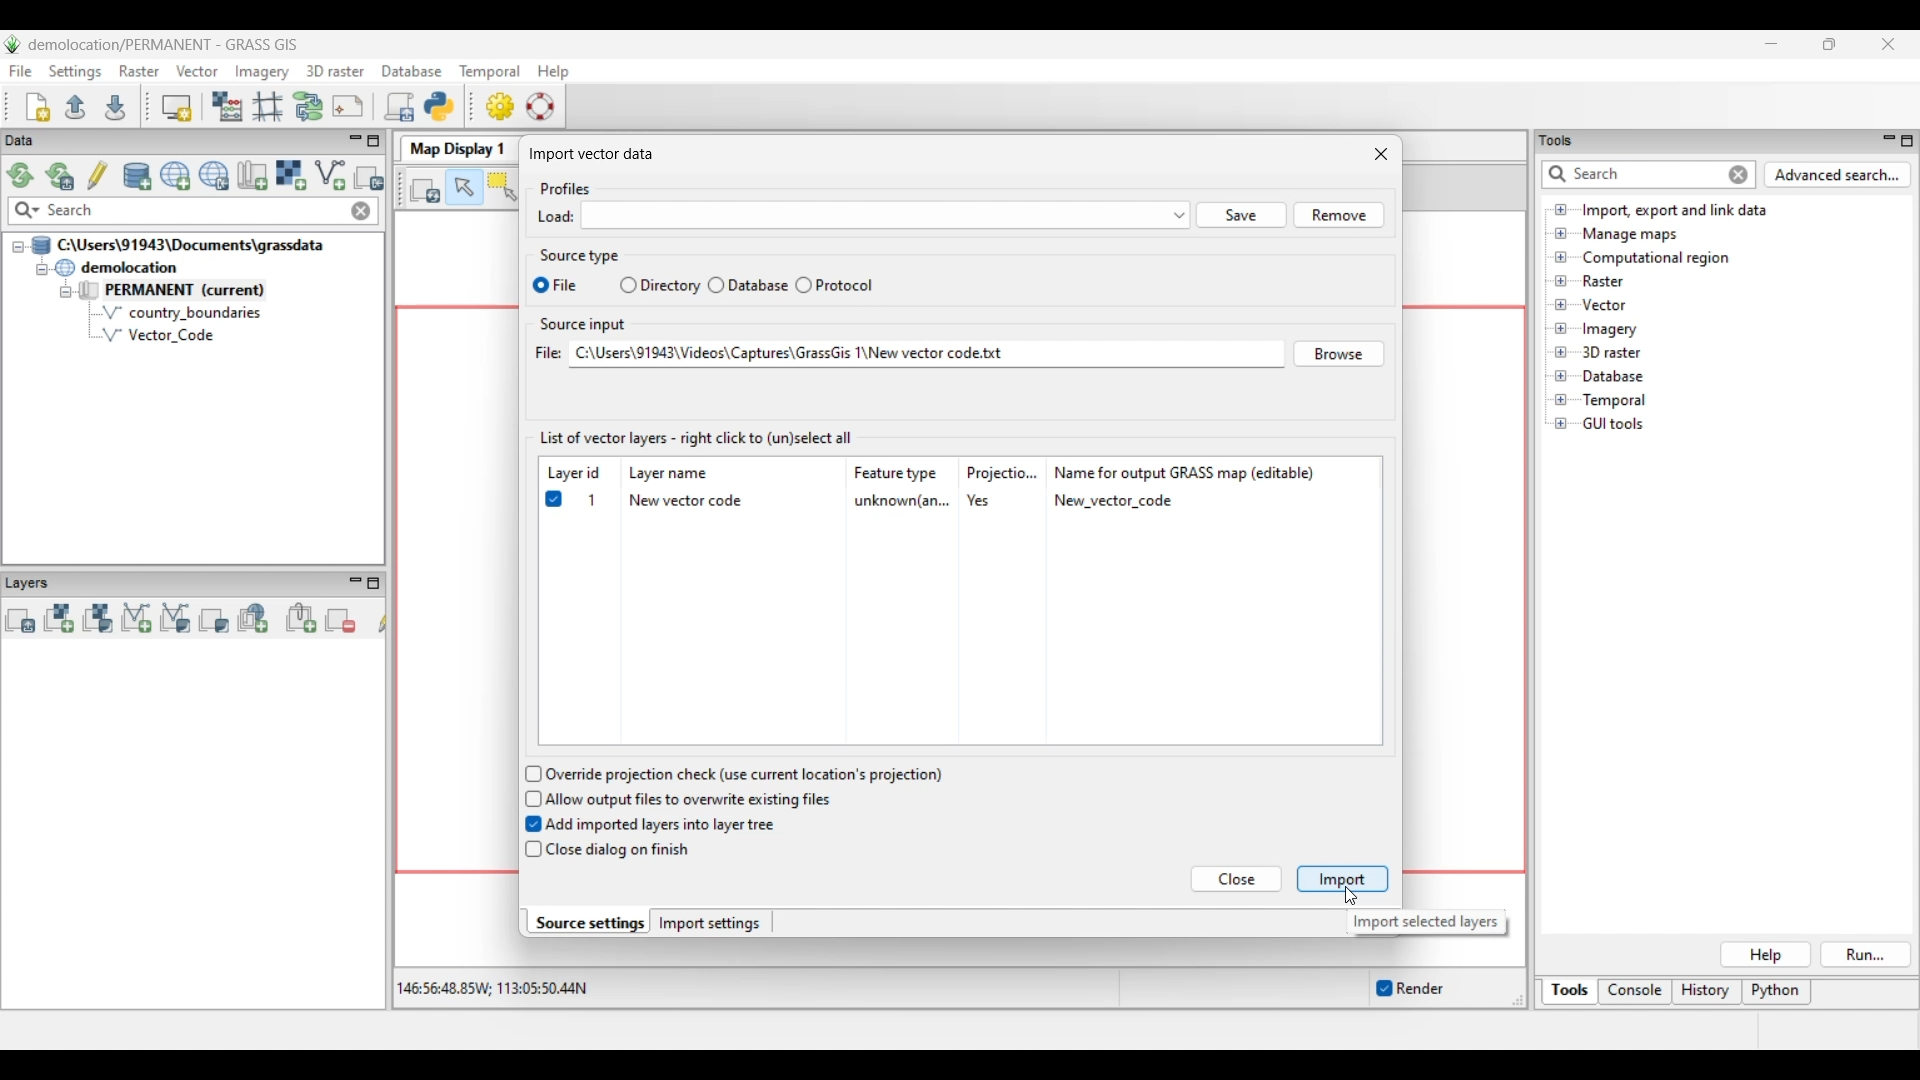 Image resolution: width=1920 pixels, height=1080 pixels. Describe the element at coordinates (489, 72) in the screenshot. I see `Temporal menu` at that location.